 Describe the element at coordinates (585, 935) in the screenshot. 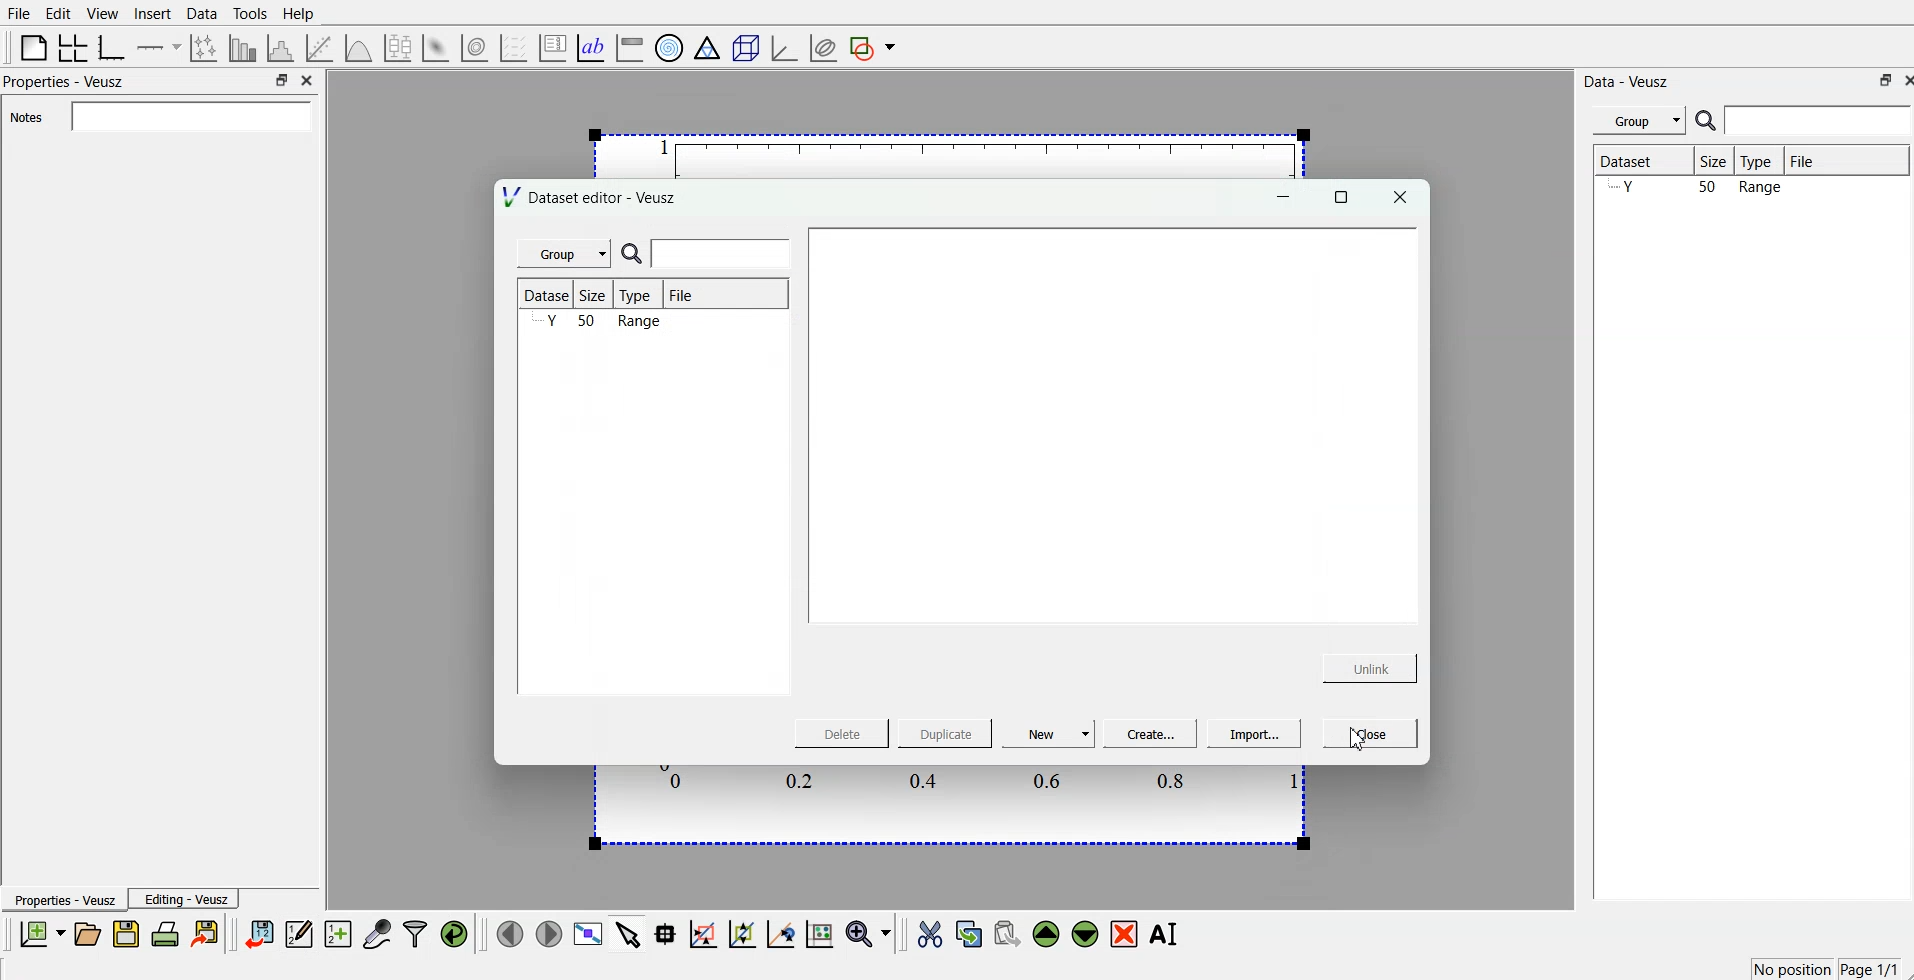

I see `view data points full screen` at that location.